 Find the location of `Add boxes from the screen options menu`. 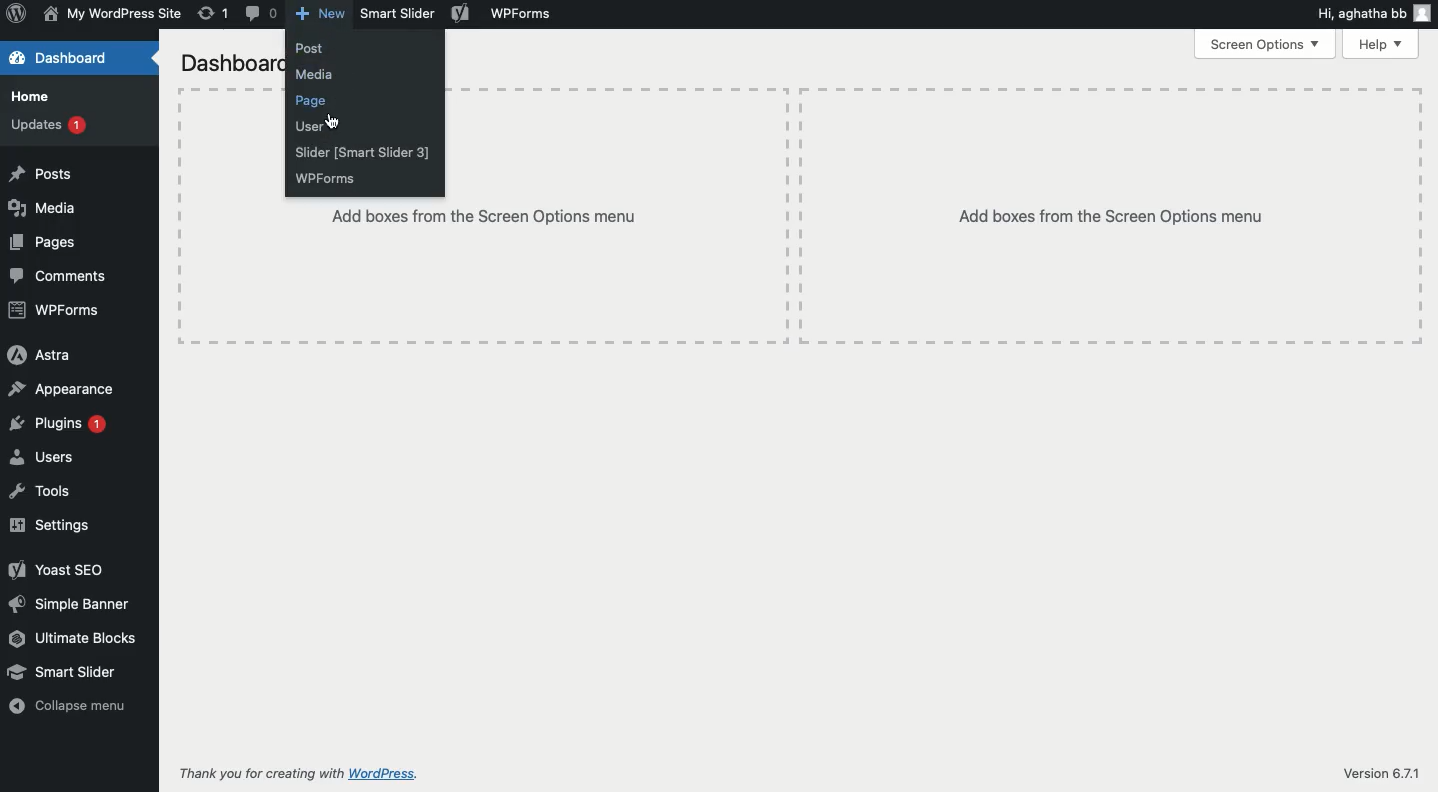

Add boxes from the screen options menu is located at coordinates (1114, 216).